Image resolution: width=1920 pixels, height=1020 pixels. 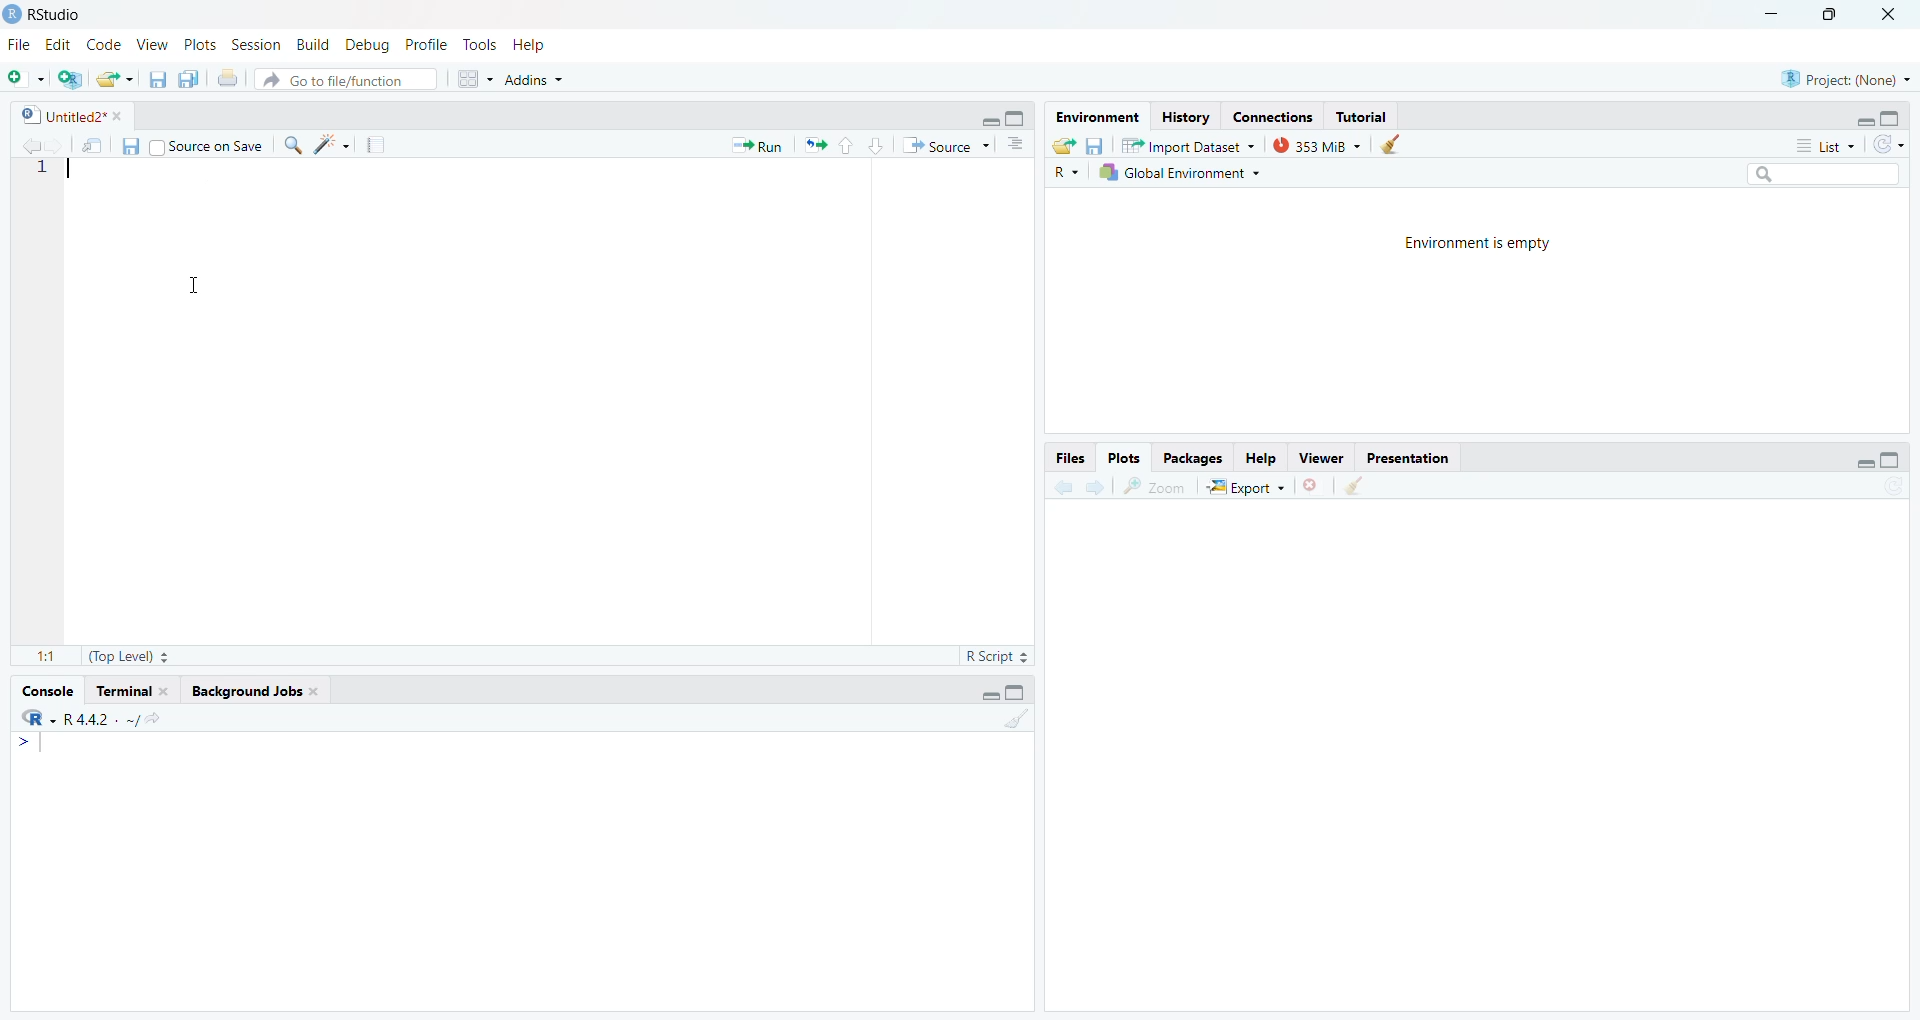 What do you see at coordinates (1097, 146) in the screenshot?
I see `save` at bounding box center [1097, 146].